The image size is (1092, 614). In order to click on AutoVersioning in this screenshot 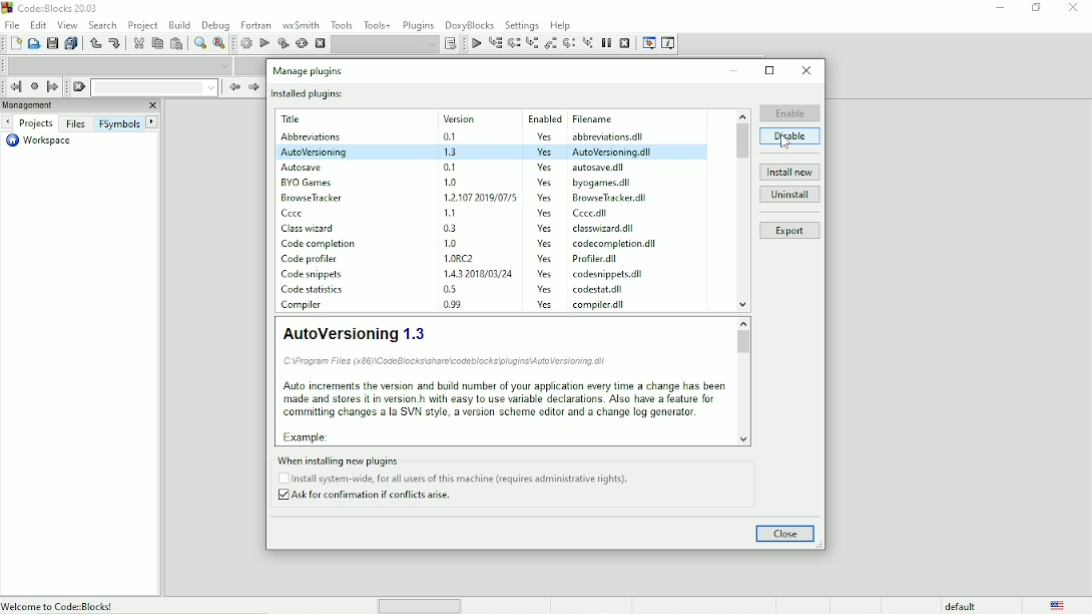, I will do `click(313, 152)`.